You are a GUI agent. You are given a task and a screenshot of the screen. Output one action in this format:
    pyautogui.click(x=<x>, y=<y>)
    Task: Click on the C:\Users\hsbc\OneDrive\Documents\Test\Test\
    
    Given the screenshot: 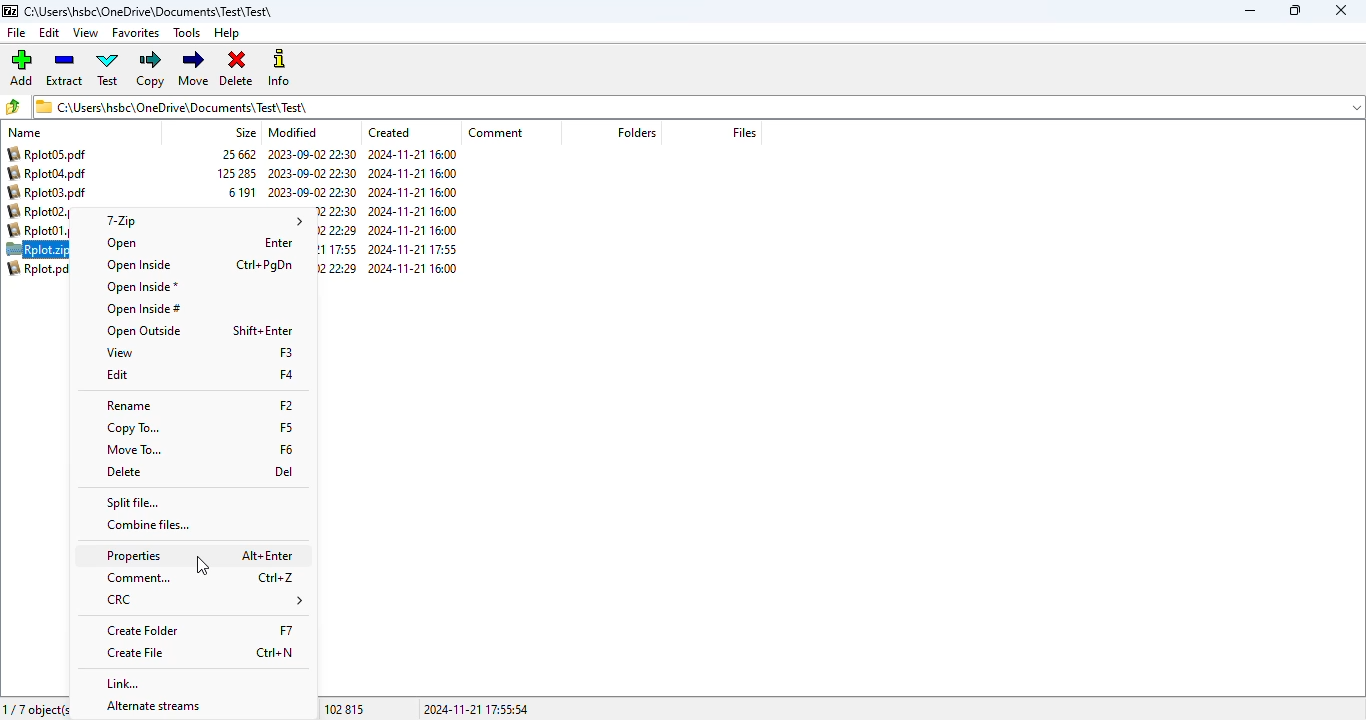 What is the action you would take?
    pyautogui.click(x=151, y=12)
    